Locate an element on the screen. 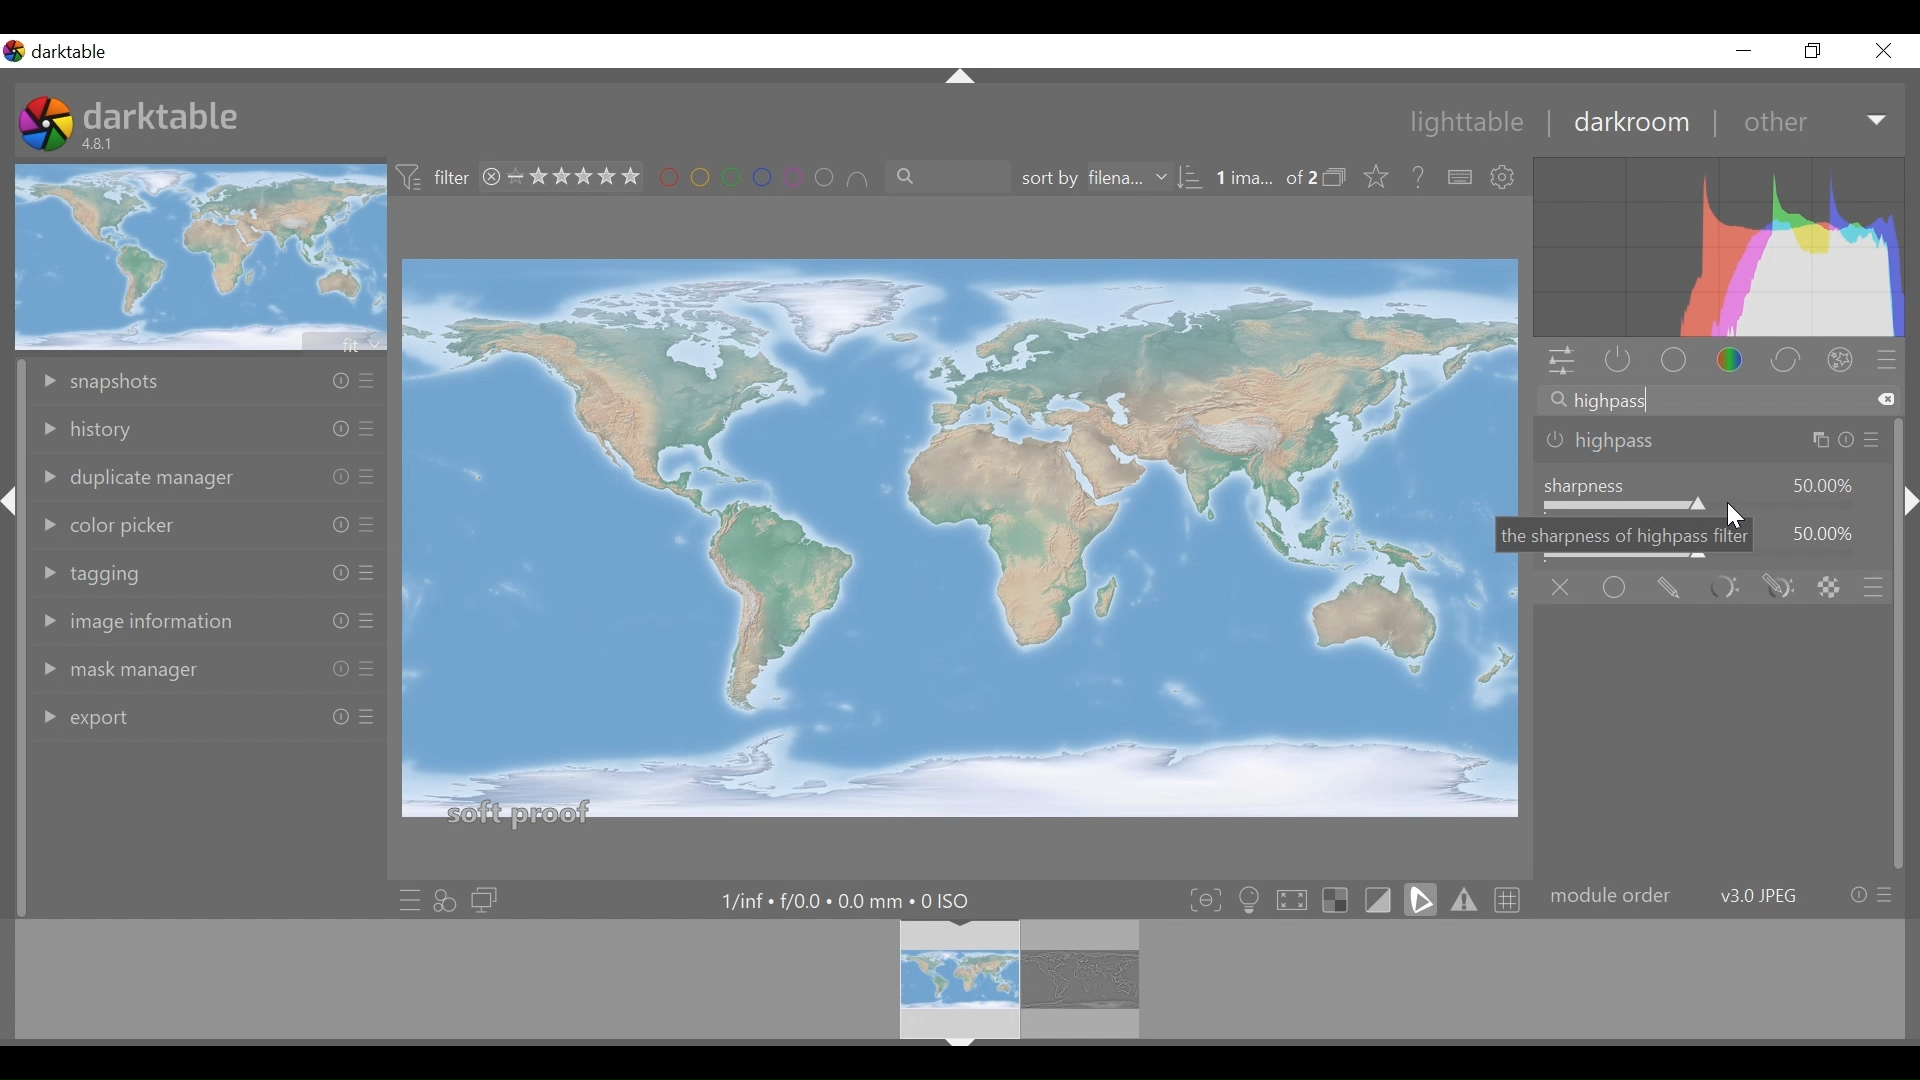  toggle high quality processing is located at coordinates (1291, 897).